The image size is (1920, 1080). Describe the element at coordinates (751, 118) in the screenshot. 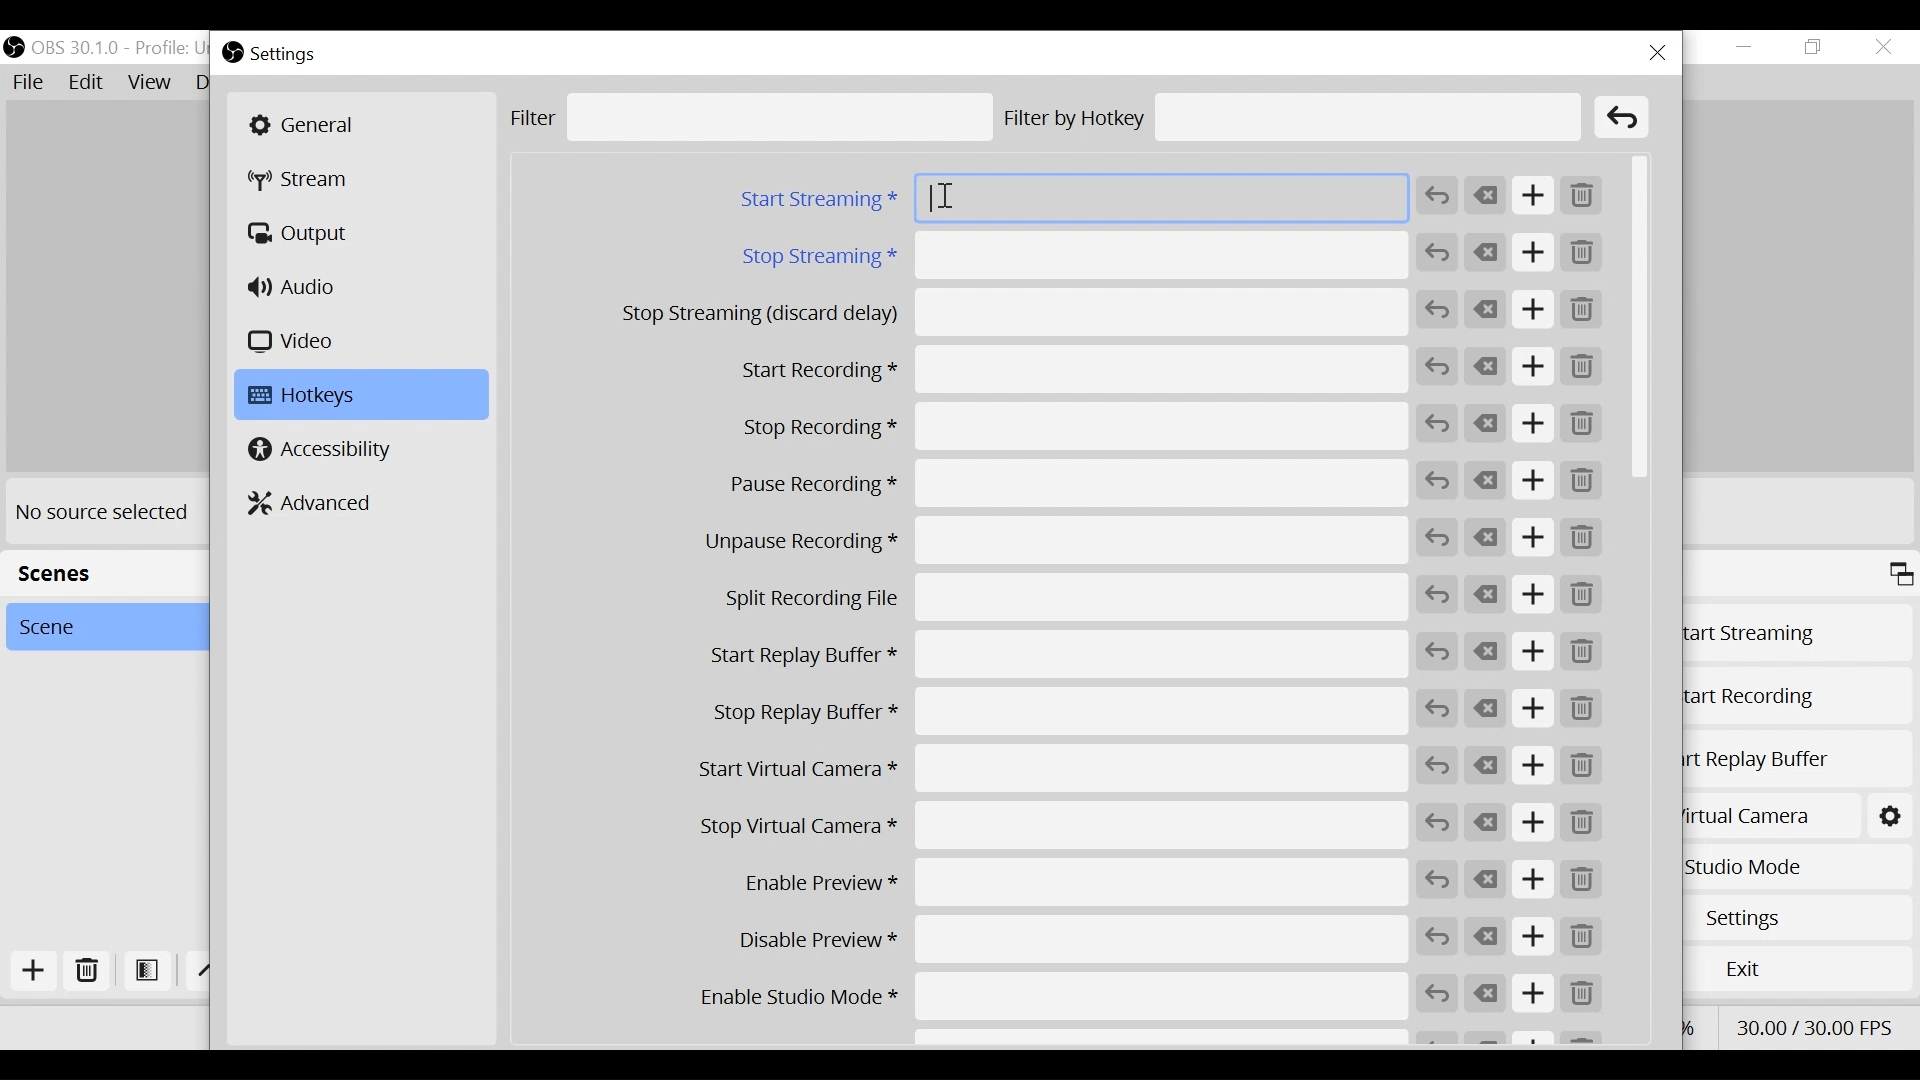

I see `Filter` at that location.